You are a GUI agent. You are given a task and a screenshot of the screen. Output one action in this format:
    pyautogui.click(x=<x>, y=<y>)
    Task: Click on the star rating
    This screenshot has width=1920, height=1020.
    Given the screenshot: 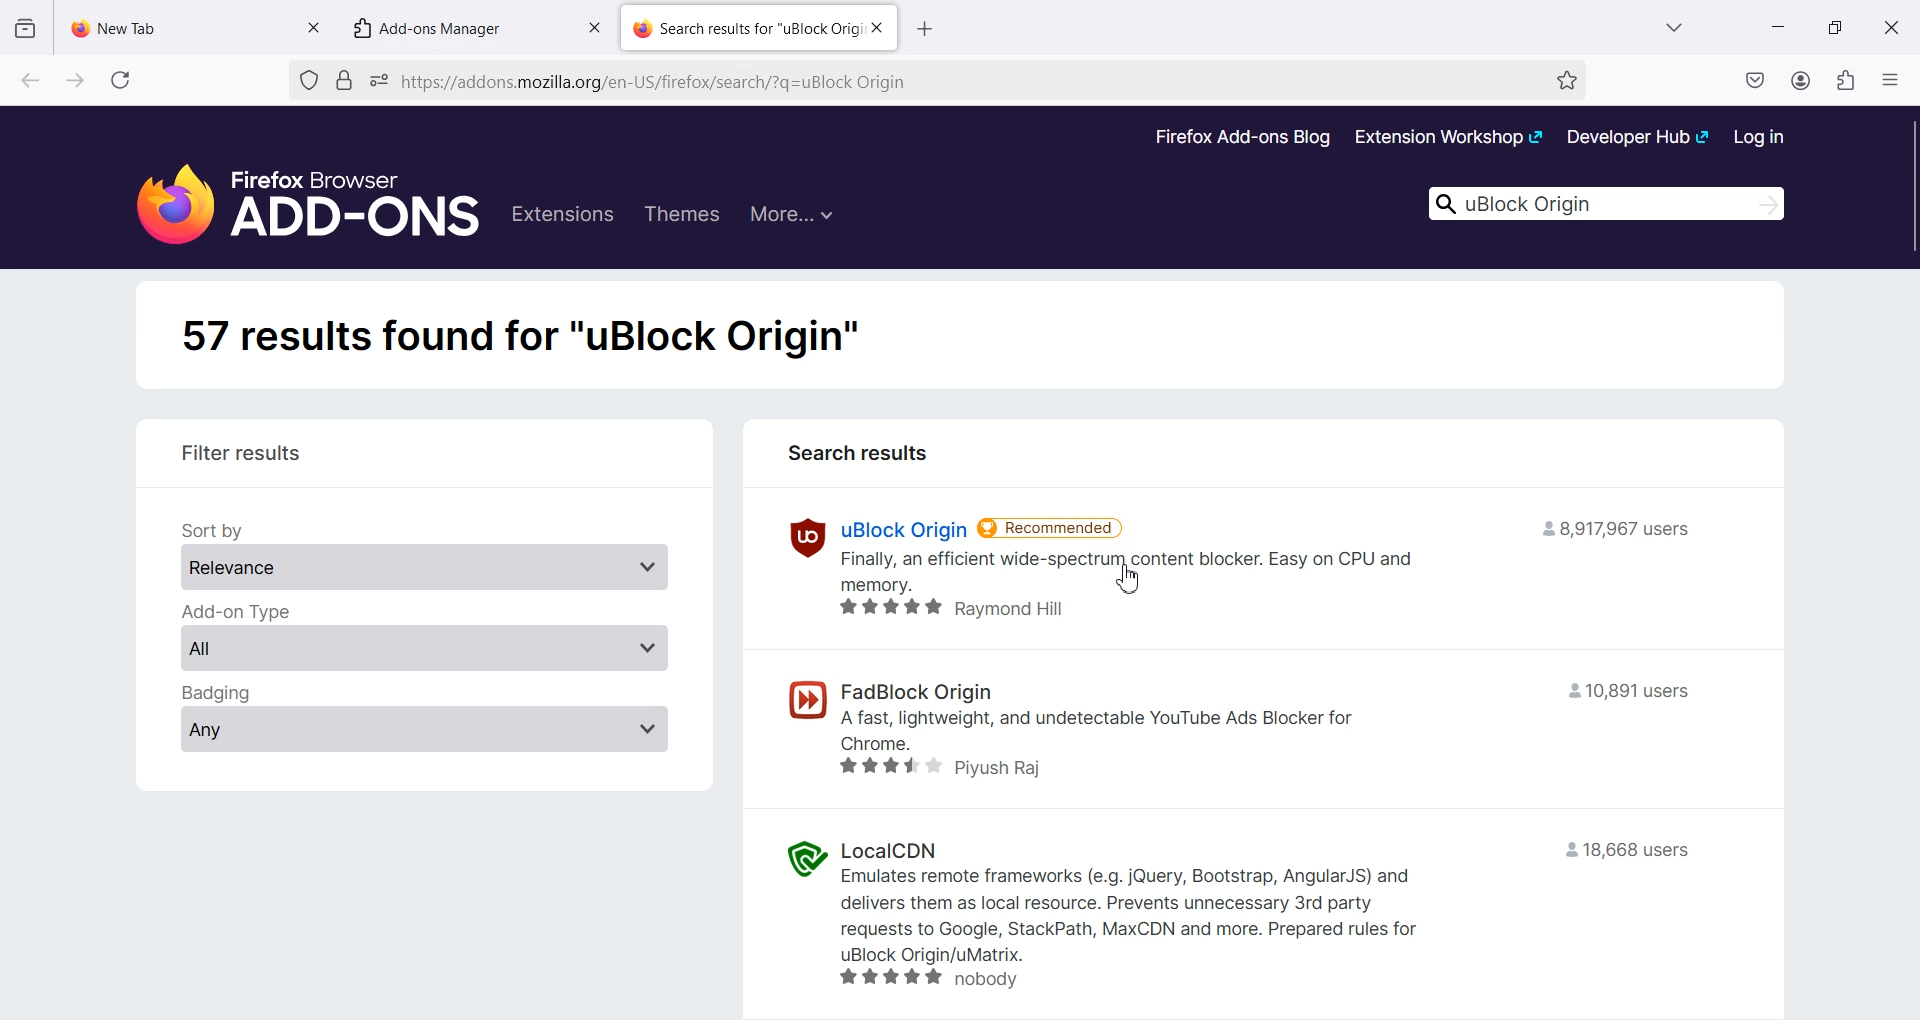 What is the action you would take?
    pyautogui.click(x=886, y=611)
    